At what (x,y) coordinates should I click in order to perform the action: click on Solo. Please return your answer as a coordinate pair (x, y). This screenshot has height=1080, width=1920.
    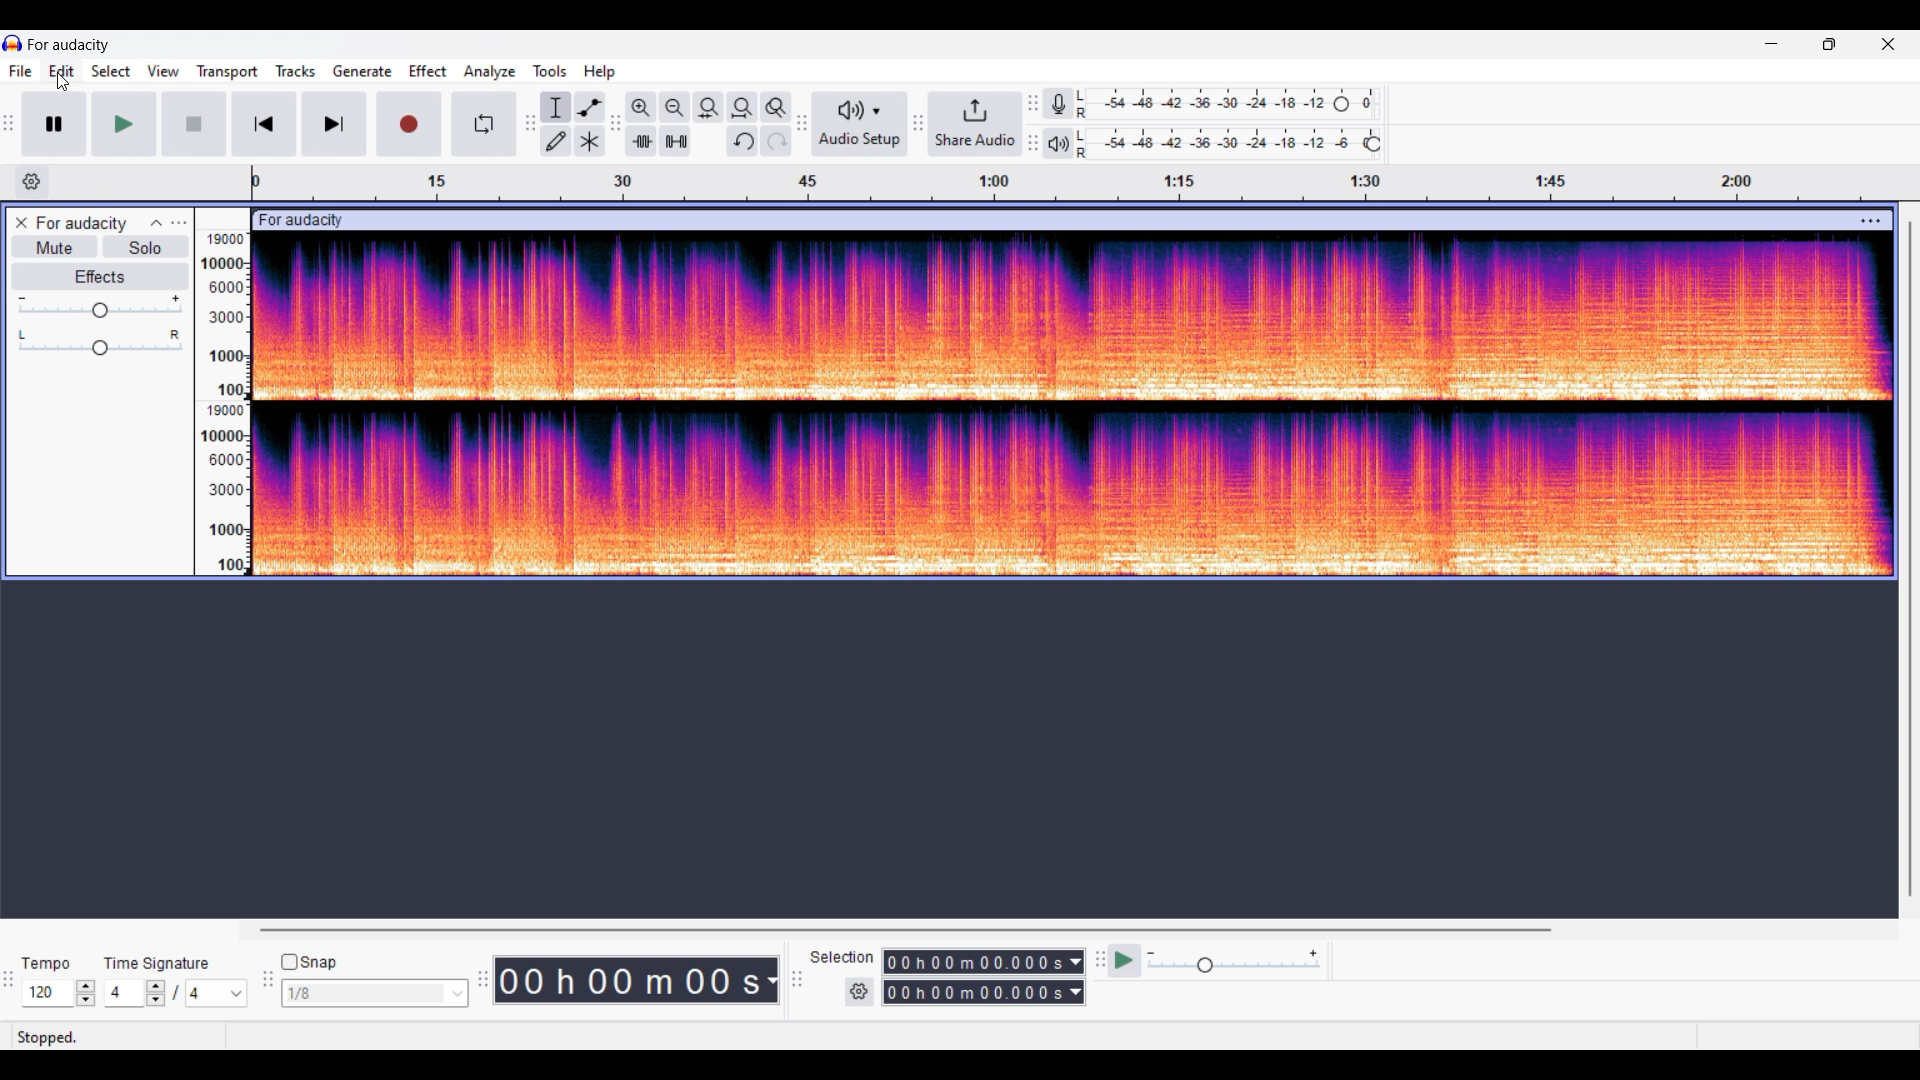
    Looking at the image, I should click on (146, 247).